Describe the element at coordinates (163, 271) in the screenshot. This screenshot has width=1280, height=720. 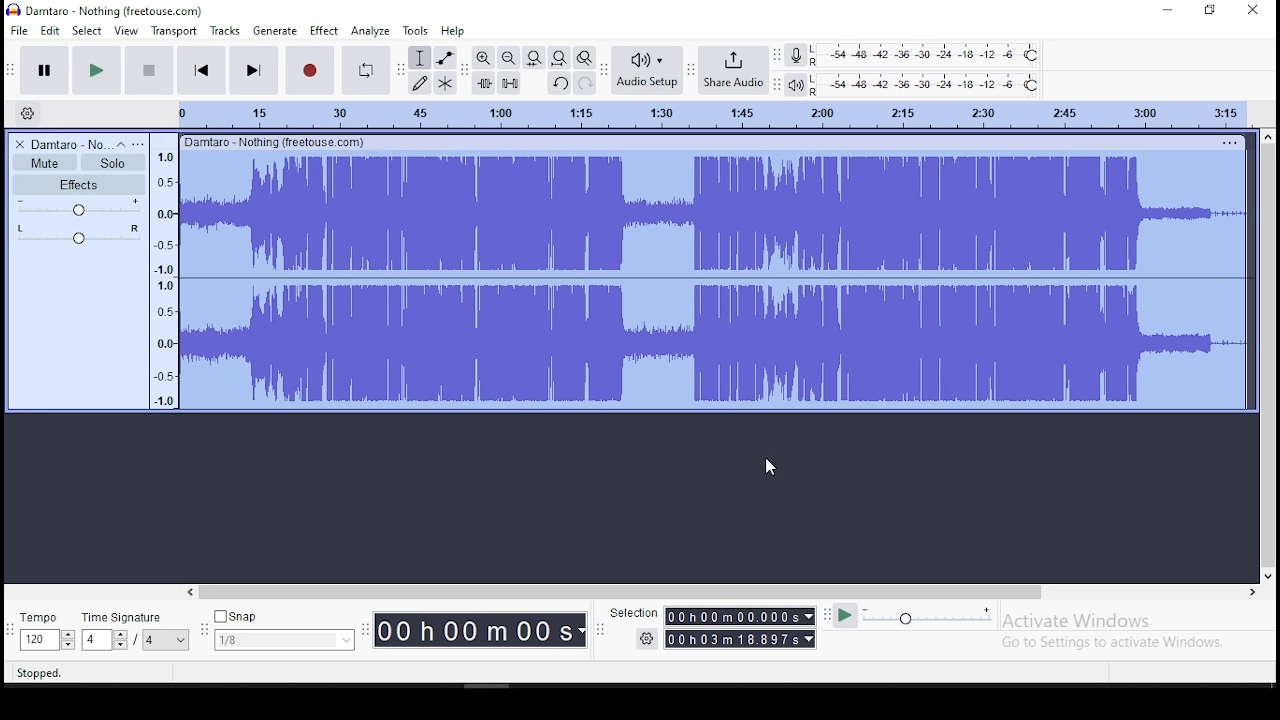
I see `amplitude` at that location.